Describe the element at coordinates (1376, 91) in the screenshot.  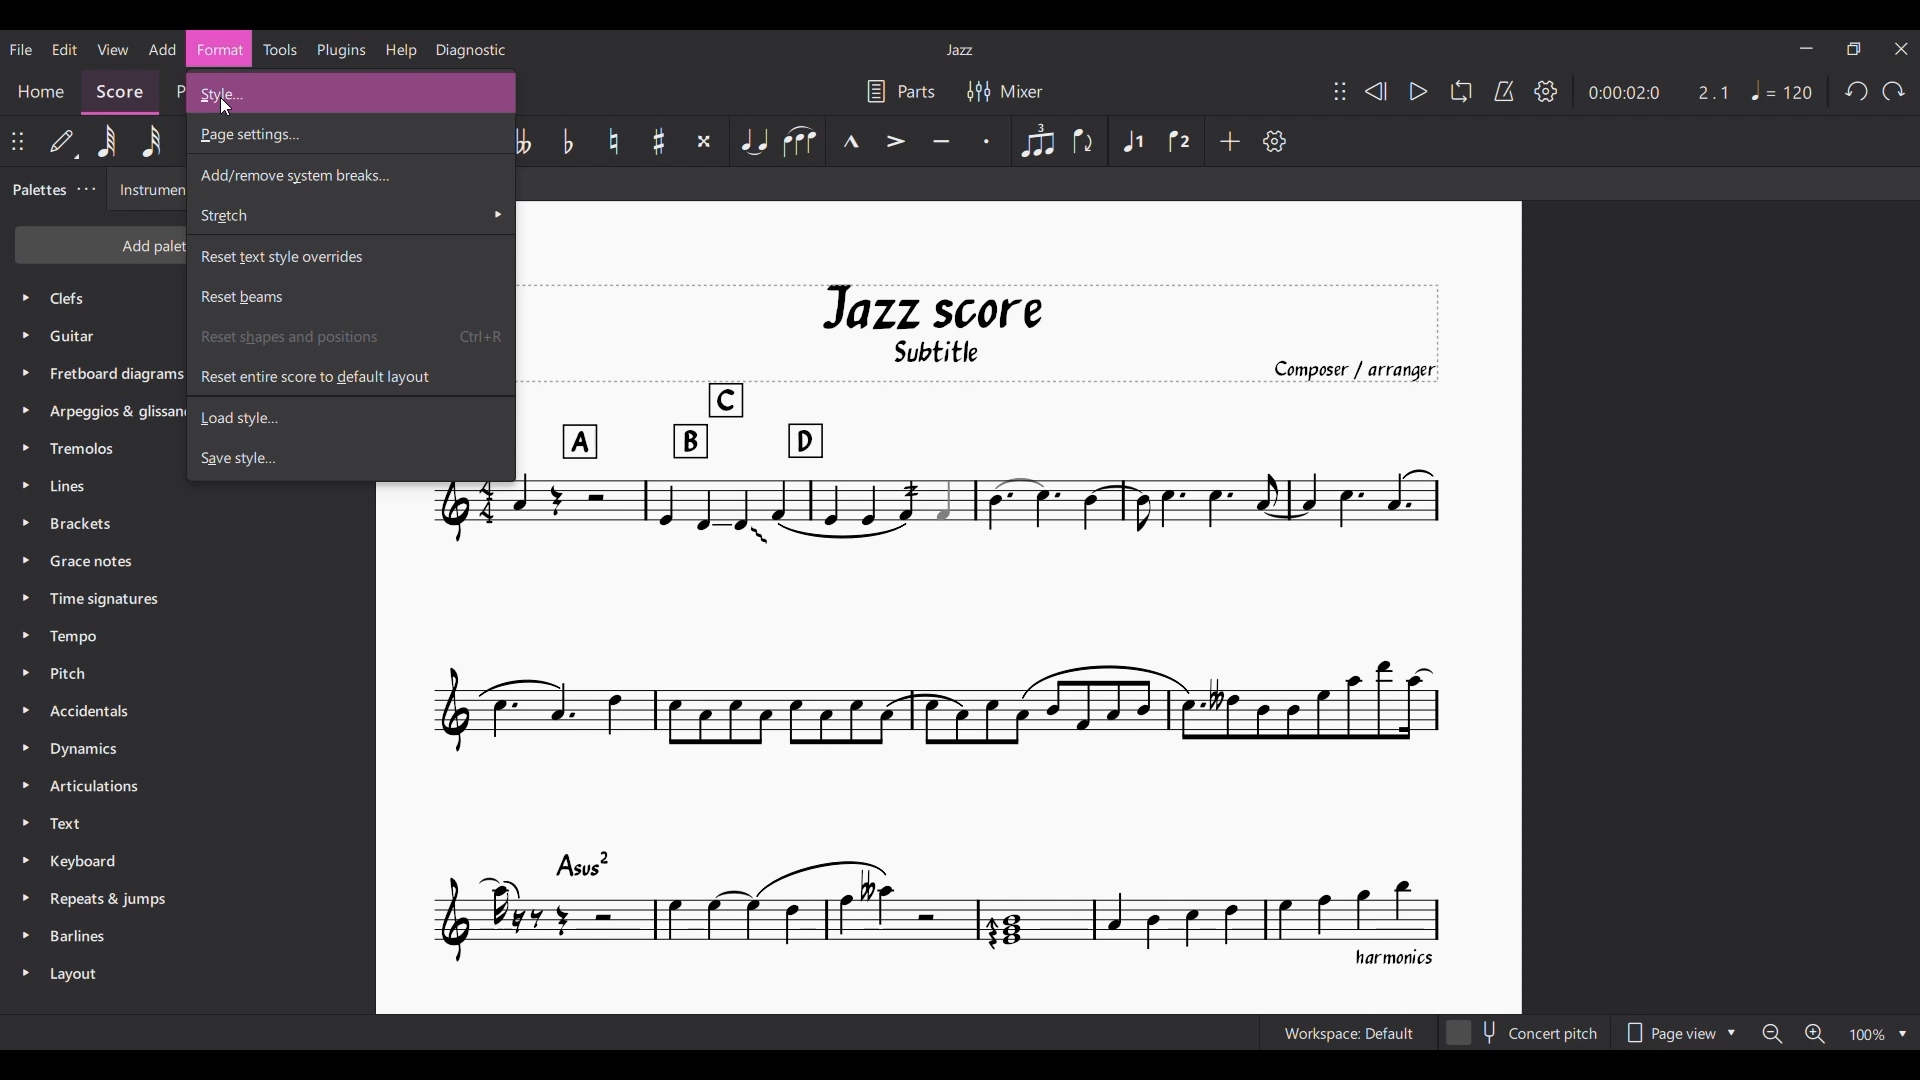
I see `Rewind` at that location.